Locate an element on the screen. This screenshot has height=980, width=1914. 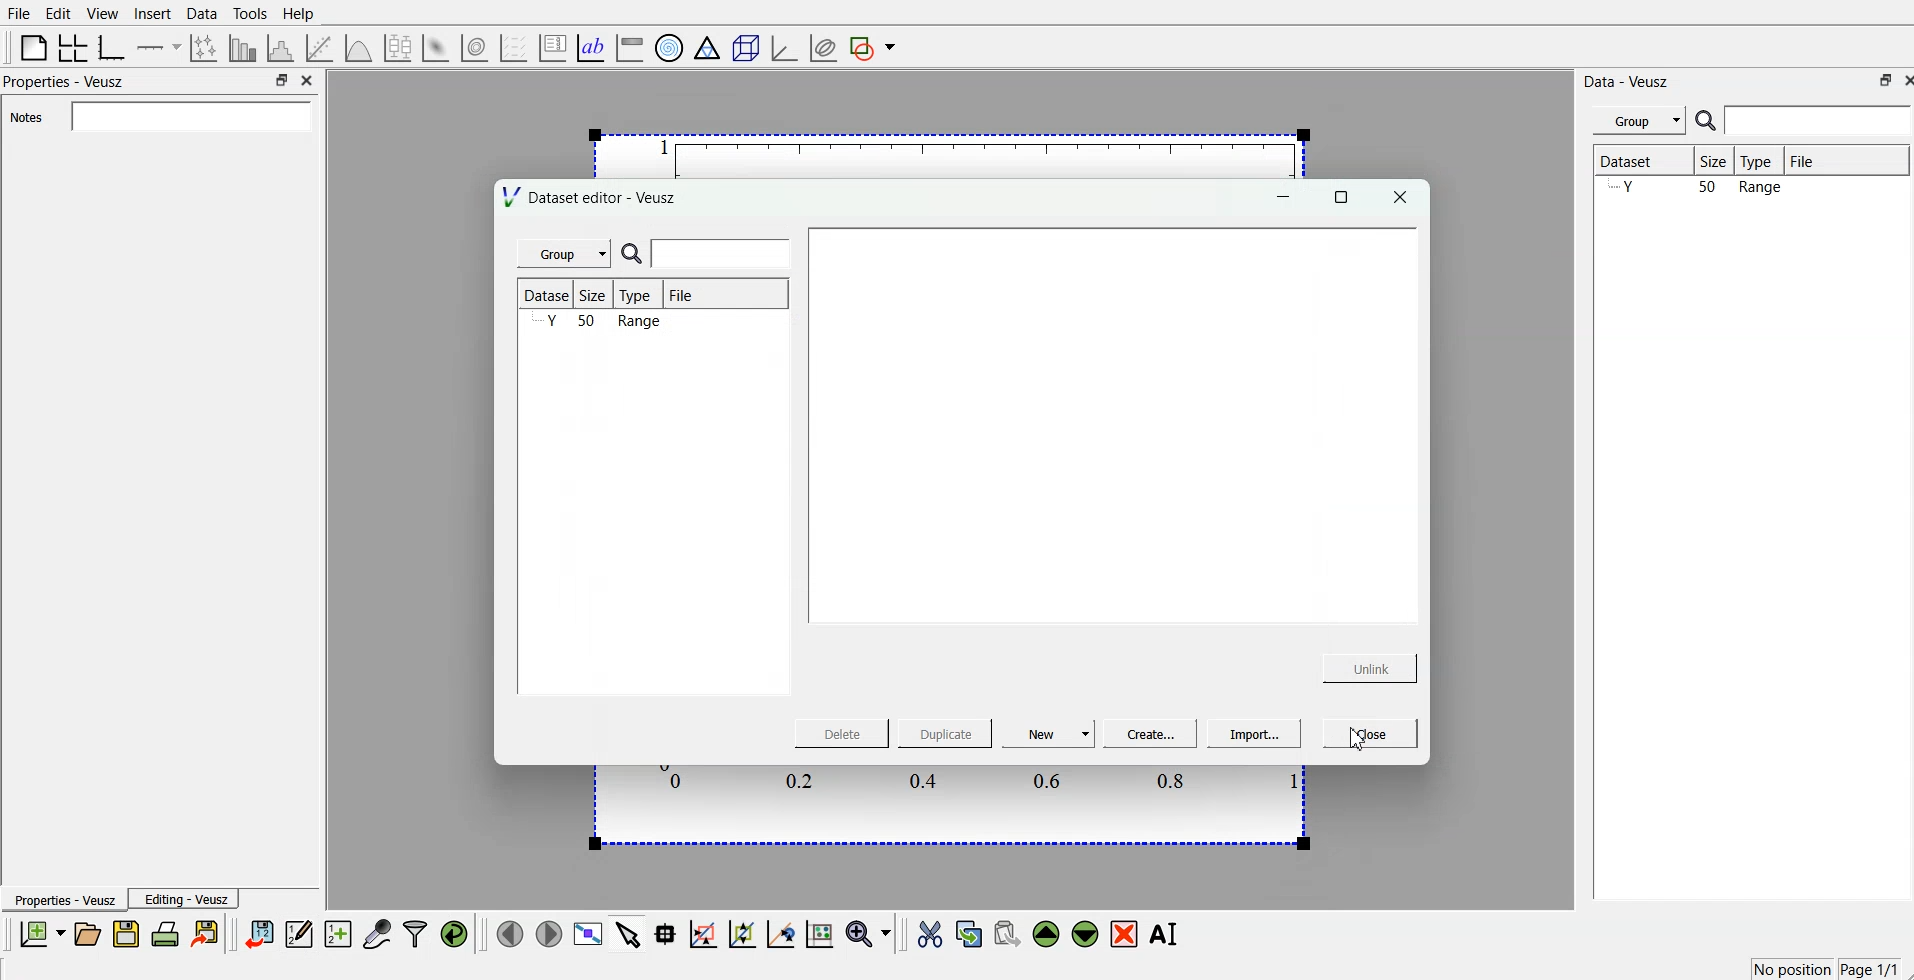
Unlink is located at coordinates (1371, 669).